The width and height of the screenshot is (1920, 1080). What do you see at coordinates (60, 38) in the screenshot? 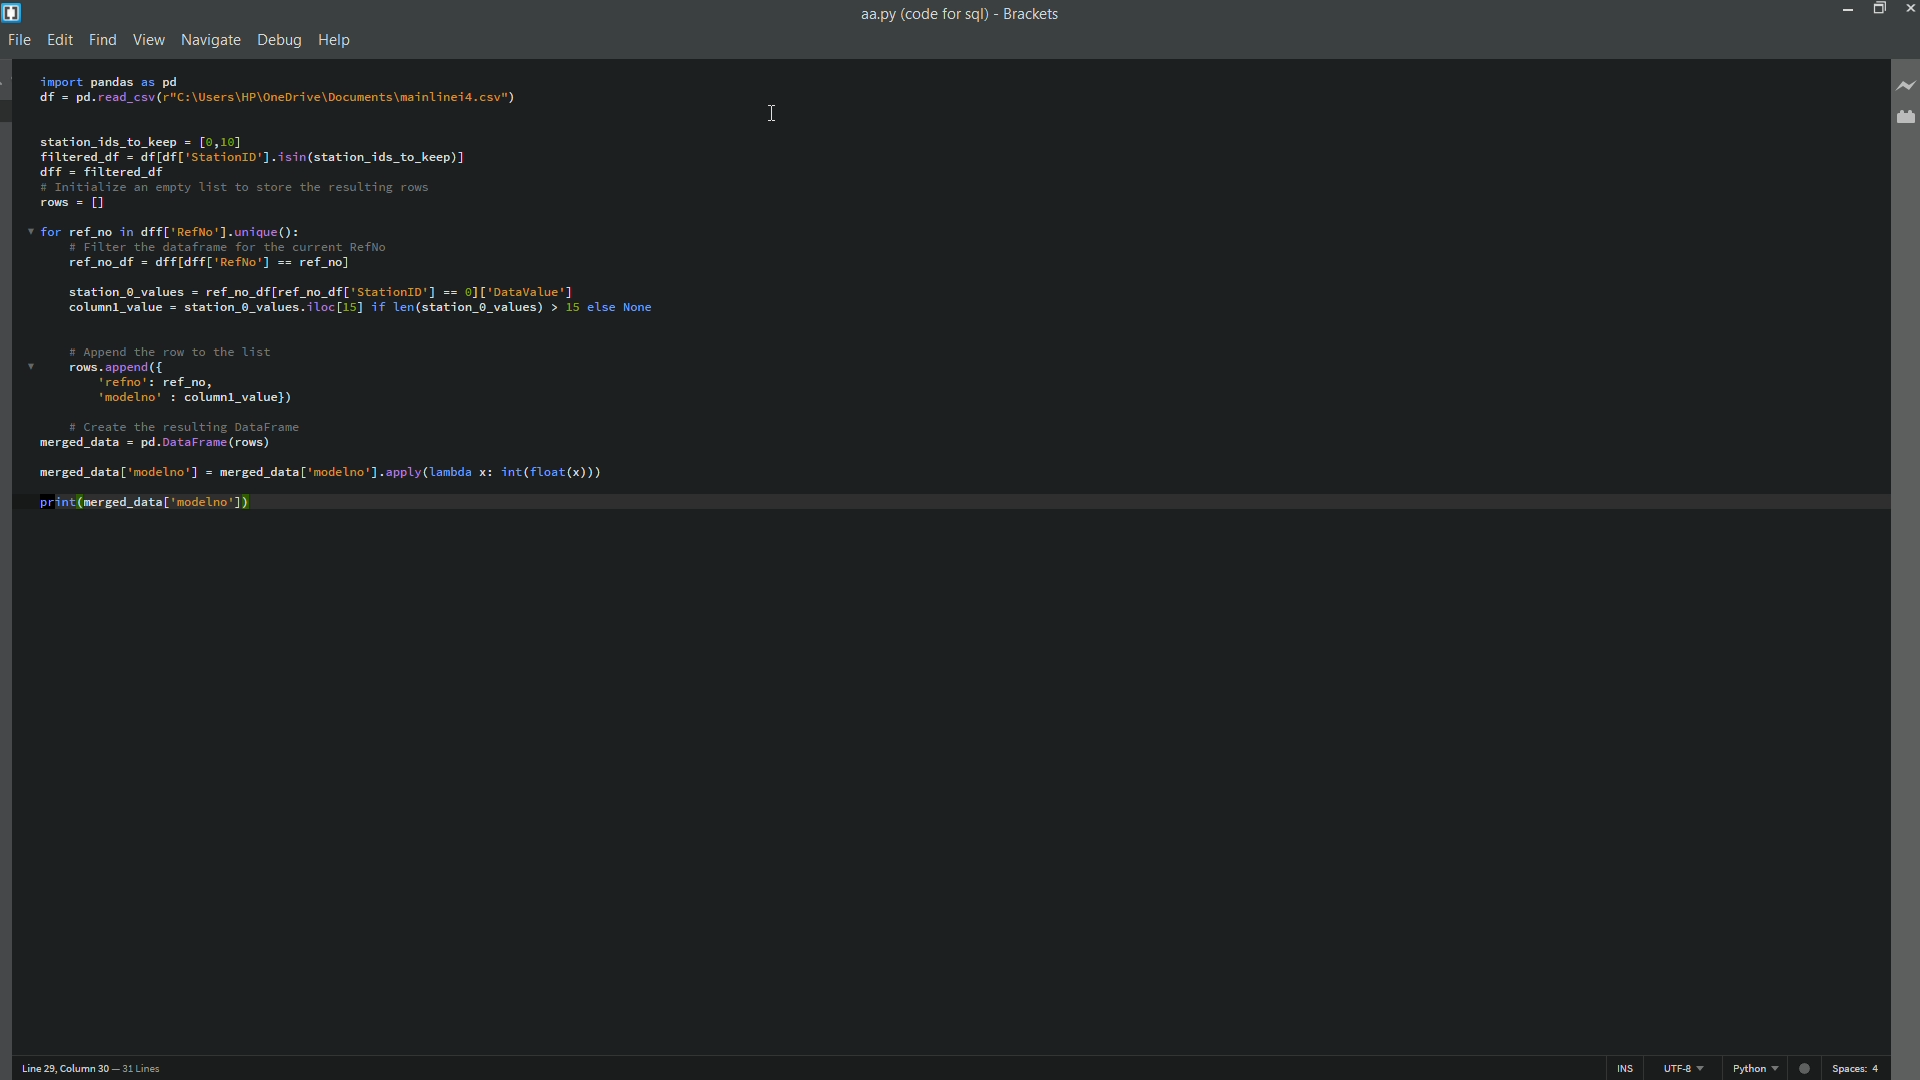
I see `edit menu` at bounding box center [60, 38].